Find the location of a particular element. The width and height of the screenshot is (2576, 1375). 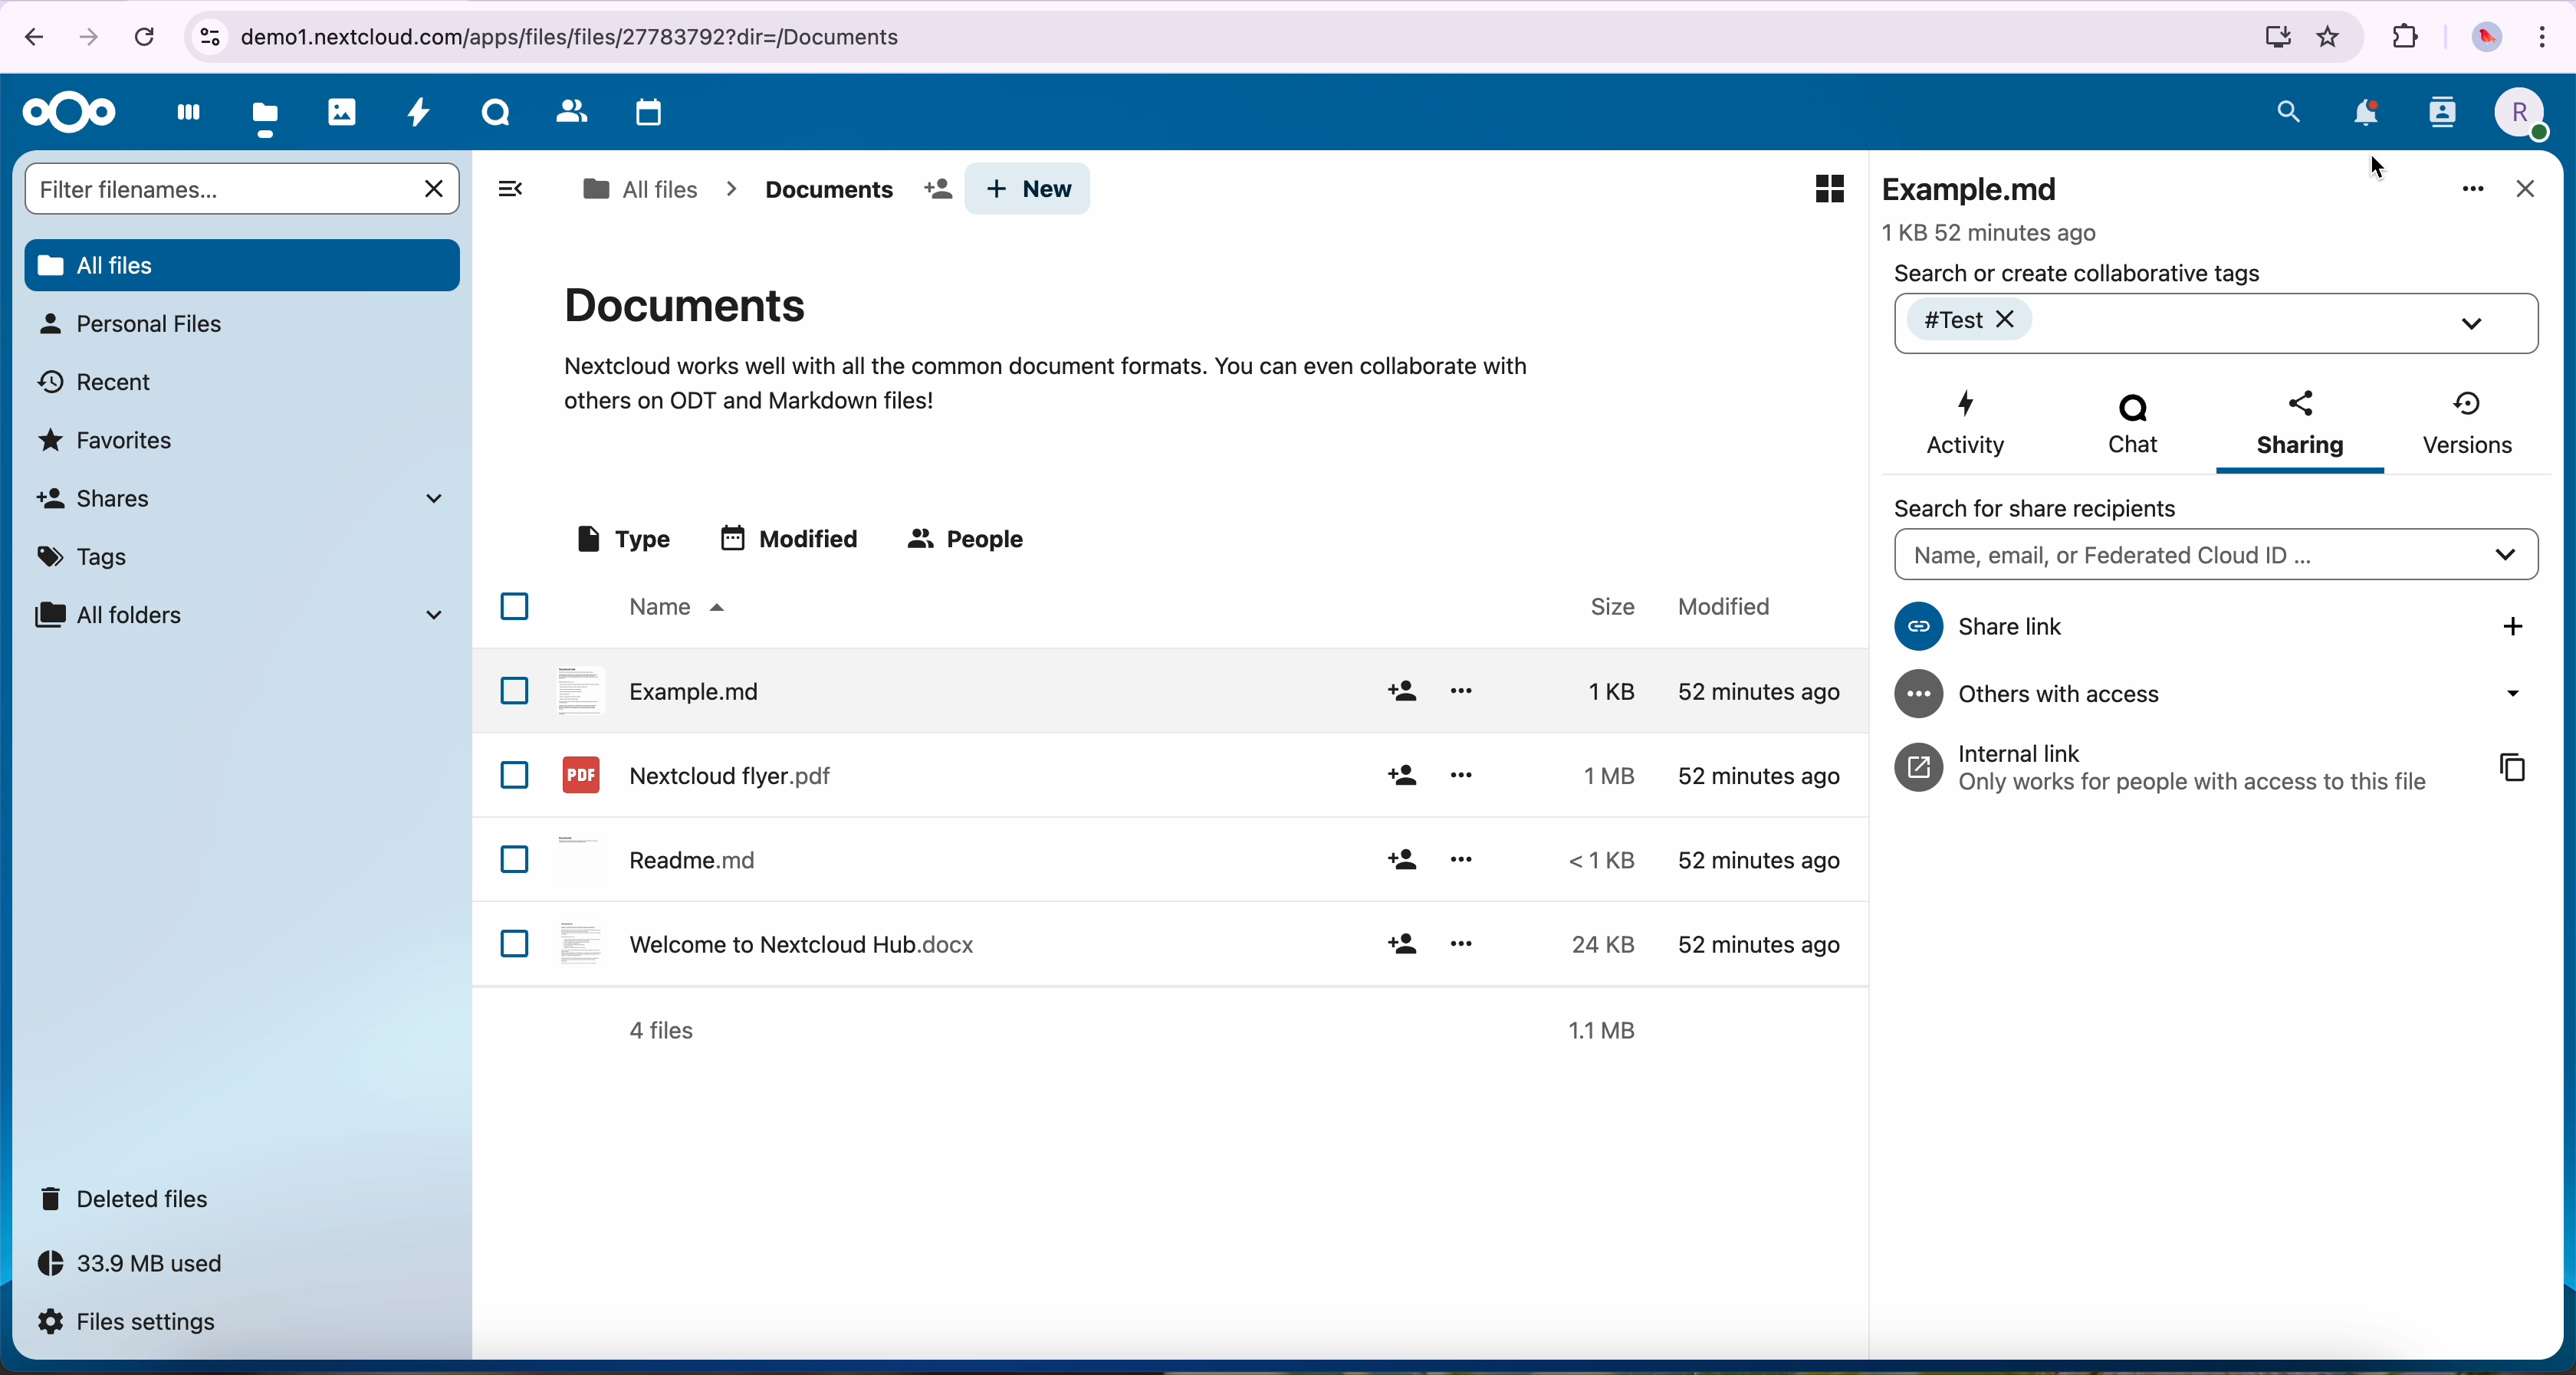

checkbox is located at coordinates (516, 860).